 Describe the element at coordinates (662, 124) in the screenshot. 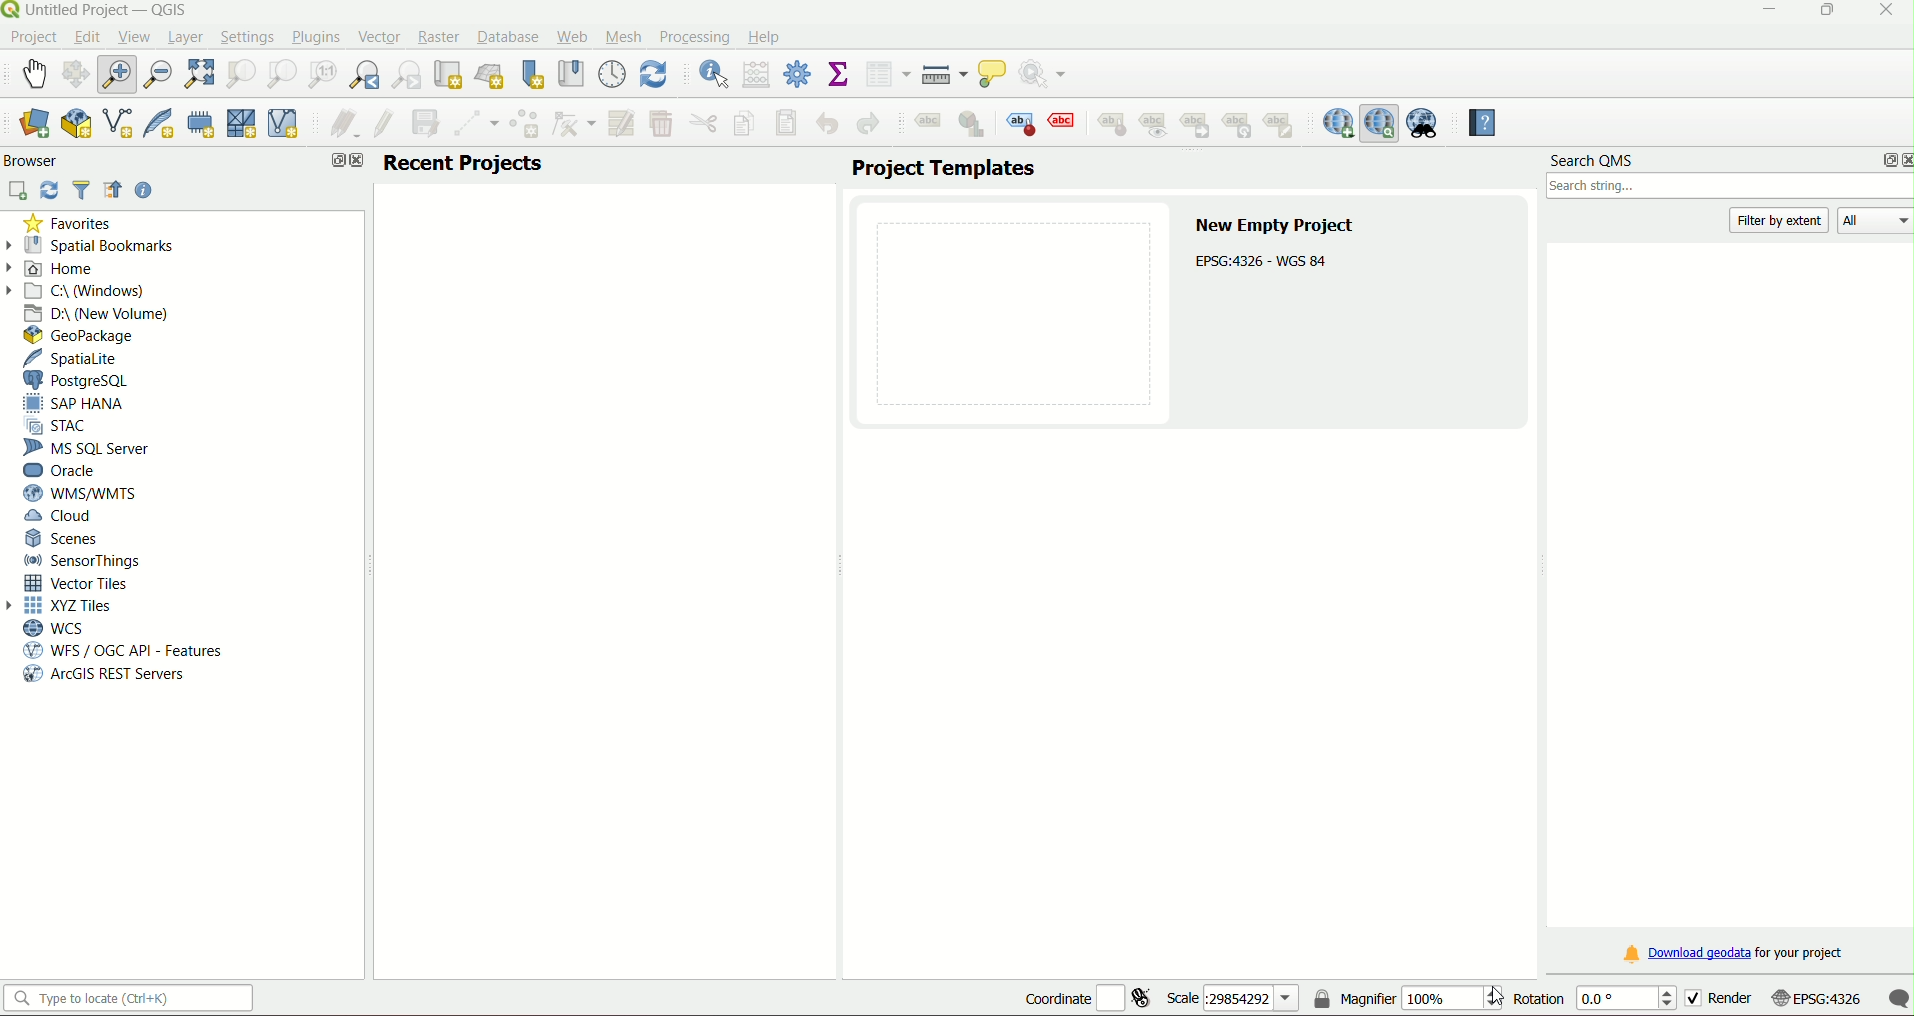

I see `delete selected` at that location.